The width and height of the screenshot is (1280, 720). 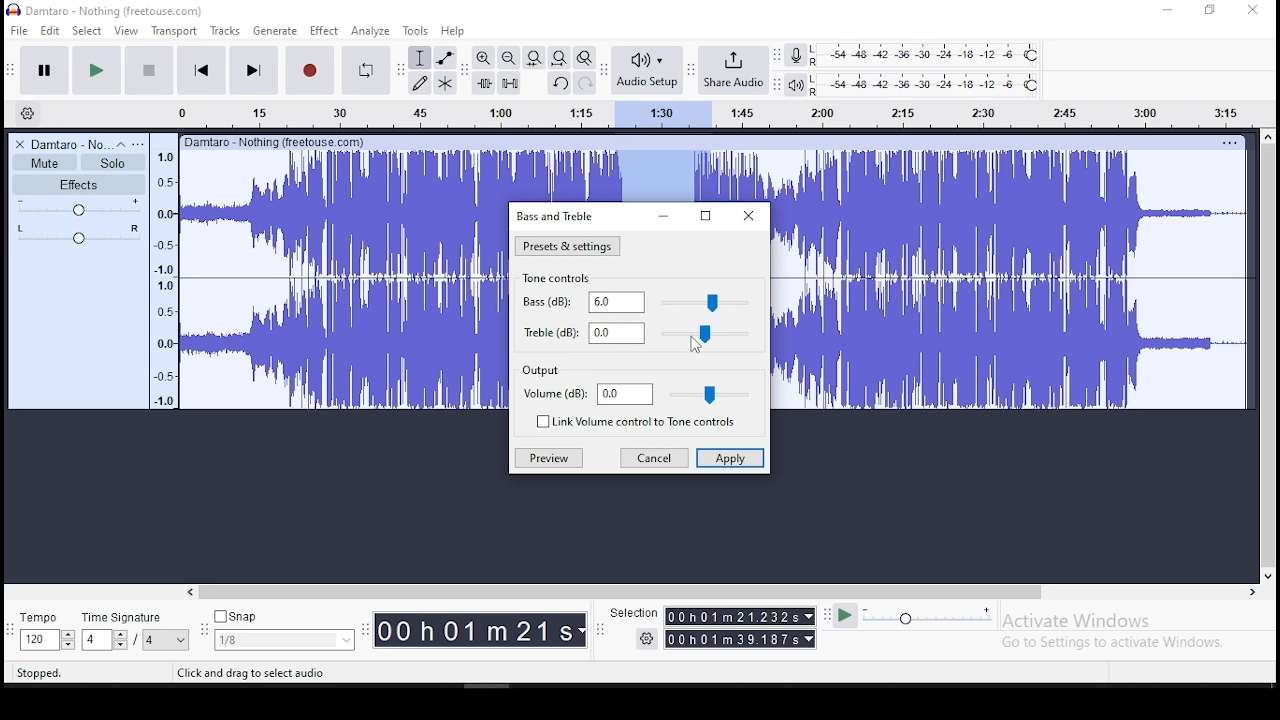 What do you see at coordinates (1267, 136) in the screenshot?
I see `up` at bounding box center [1267, 136].